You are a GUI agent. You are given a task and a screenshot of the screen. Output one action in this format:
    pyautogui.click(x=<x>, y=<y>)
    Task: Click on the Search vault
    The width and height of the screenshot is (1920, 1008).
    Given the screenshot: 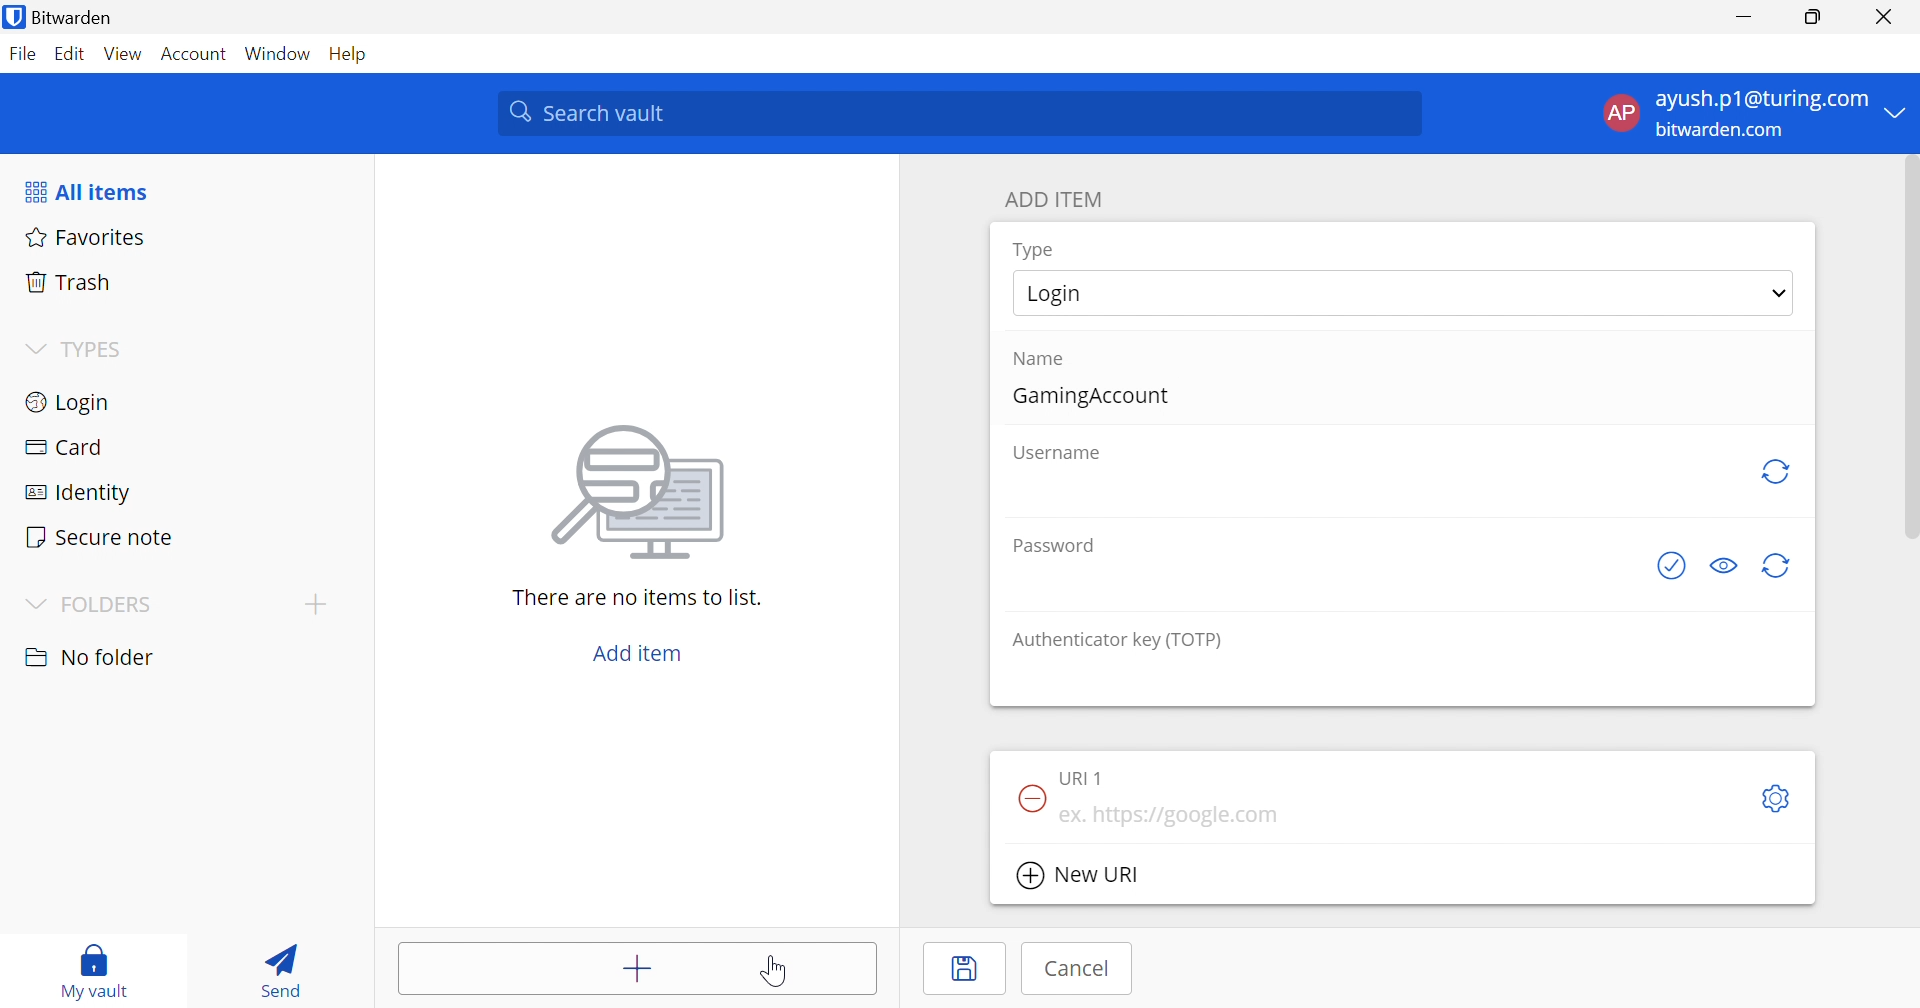 What is the action you would take?
    pyautogui.click(x=961, y=113)
    